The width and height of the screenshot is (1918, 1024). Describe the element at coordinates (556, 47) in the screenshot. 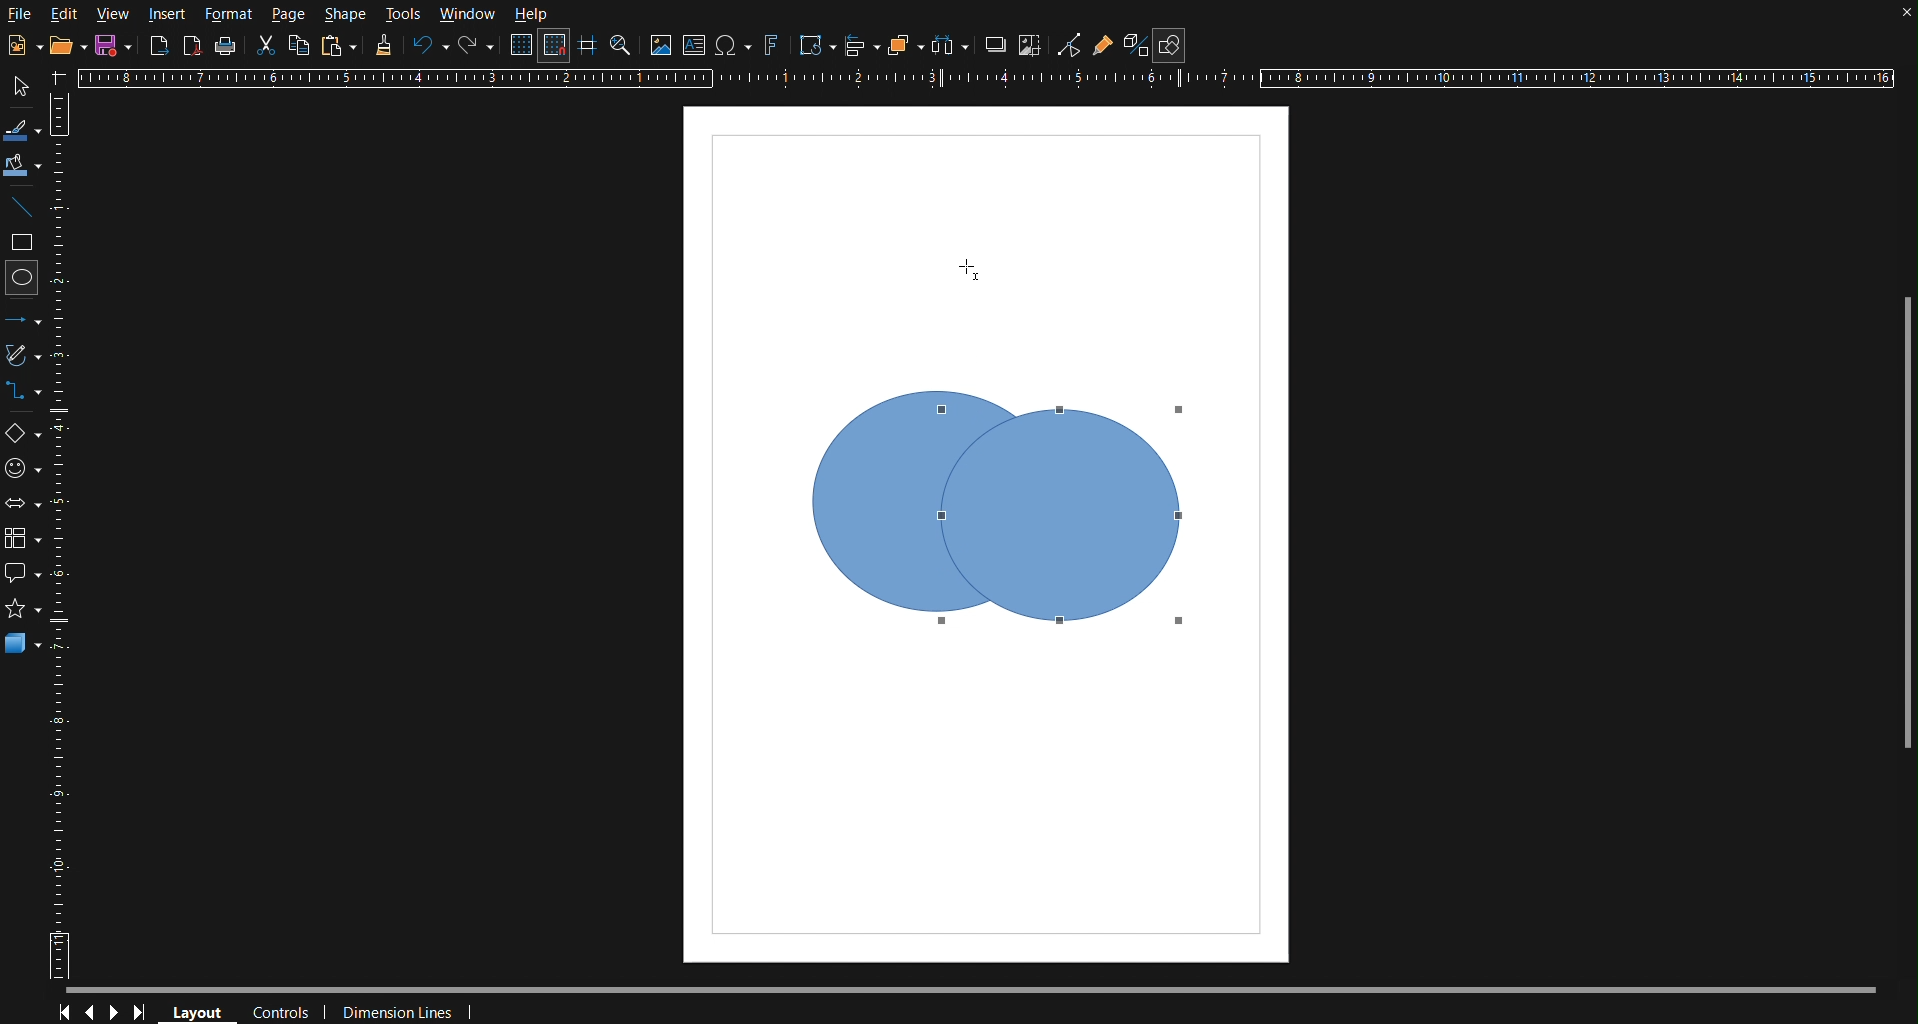

I see `Snap to Grid` at that location.